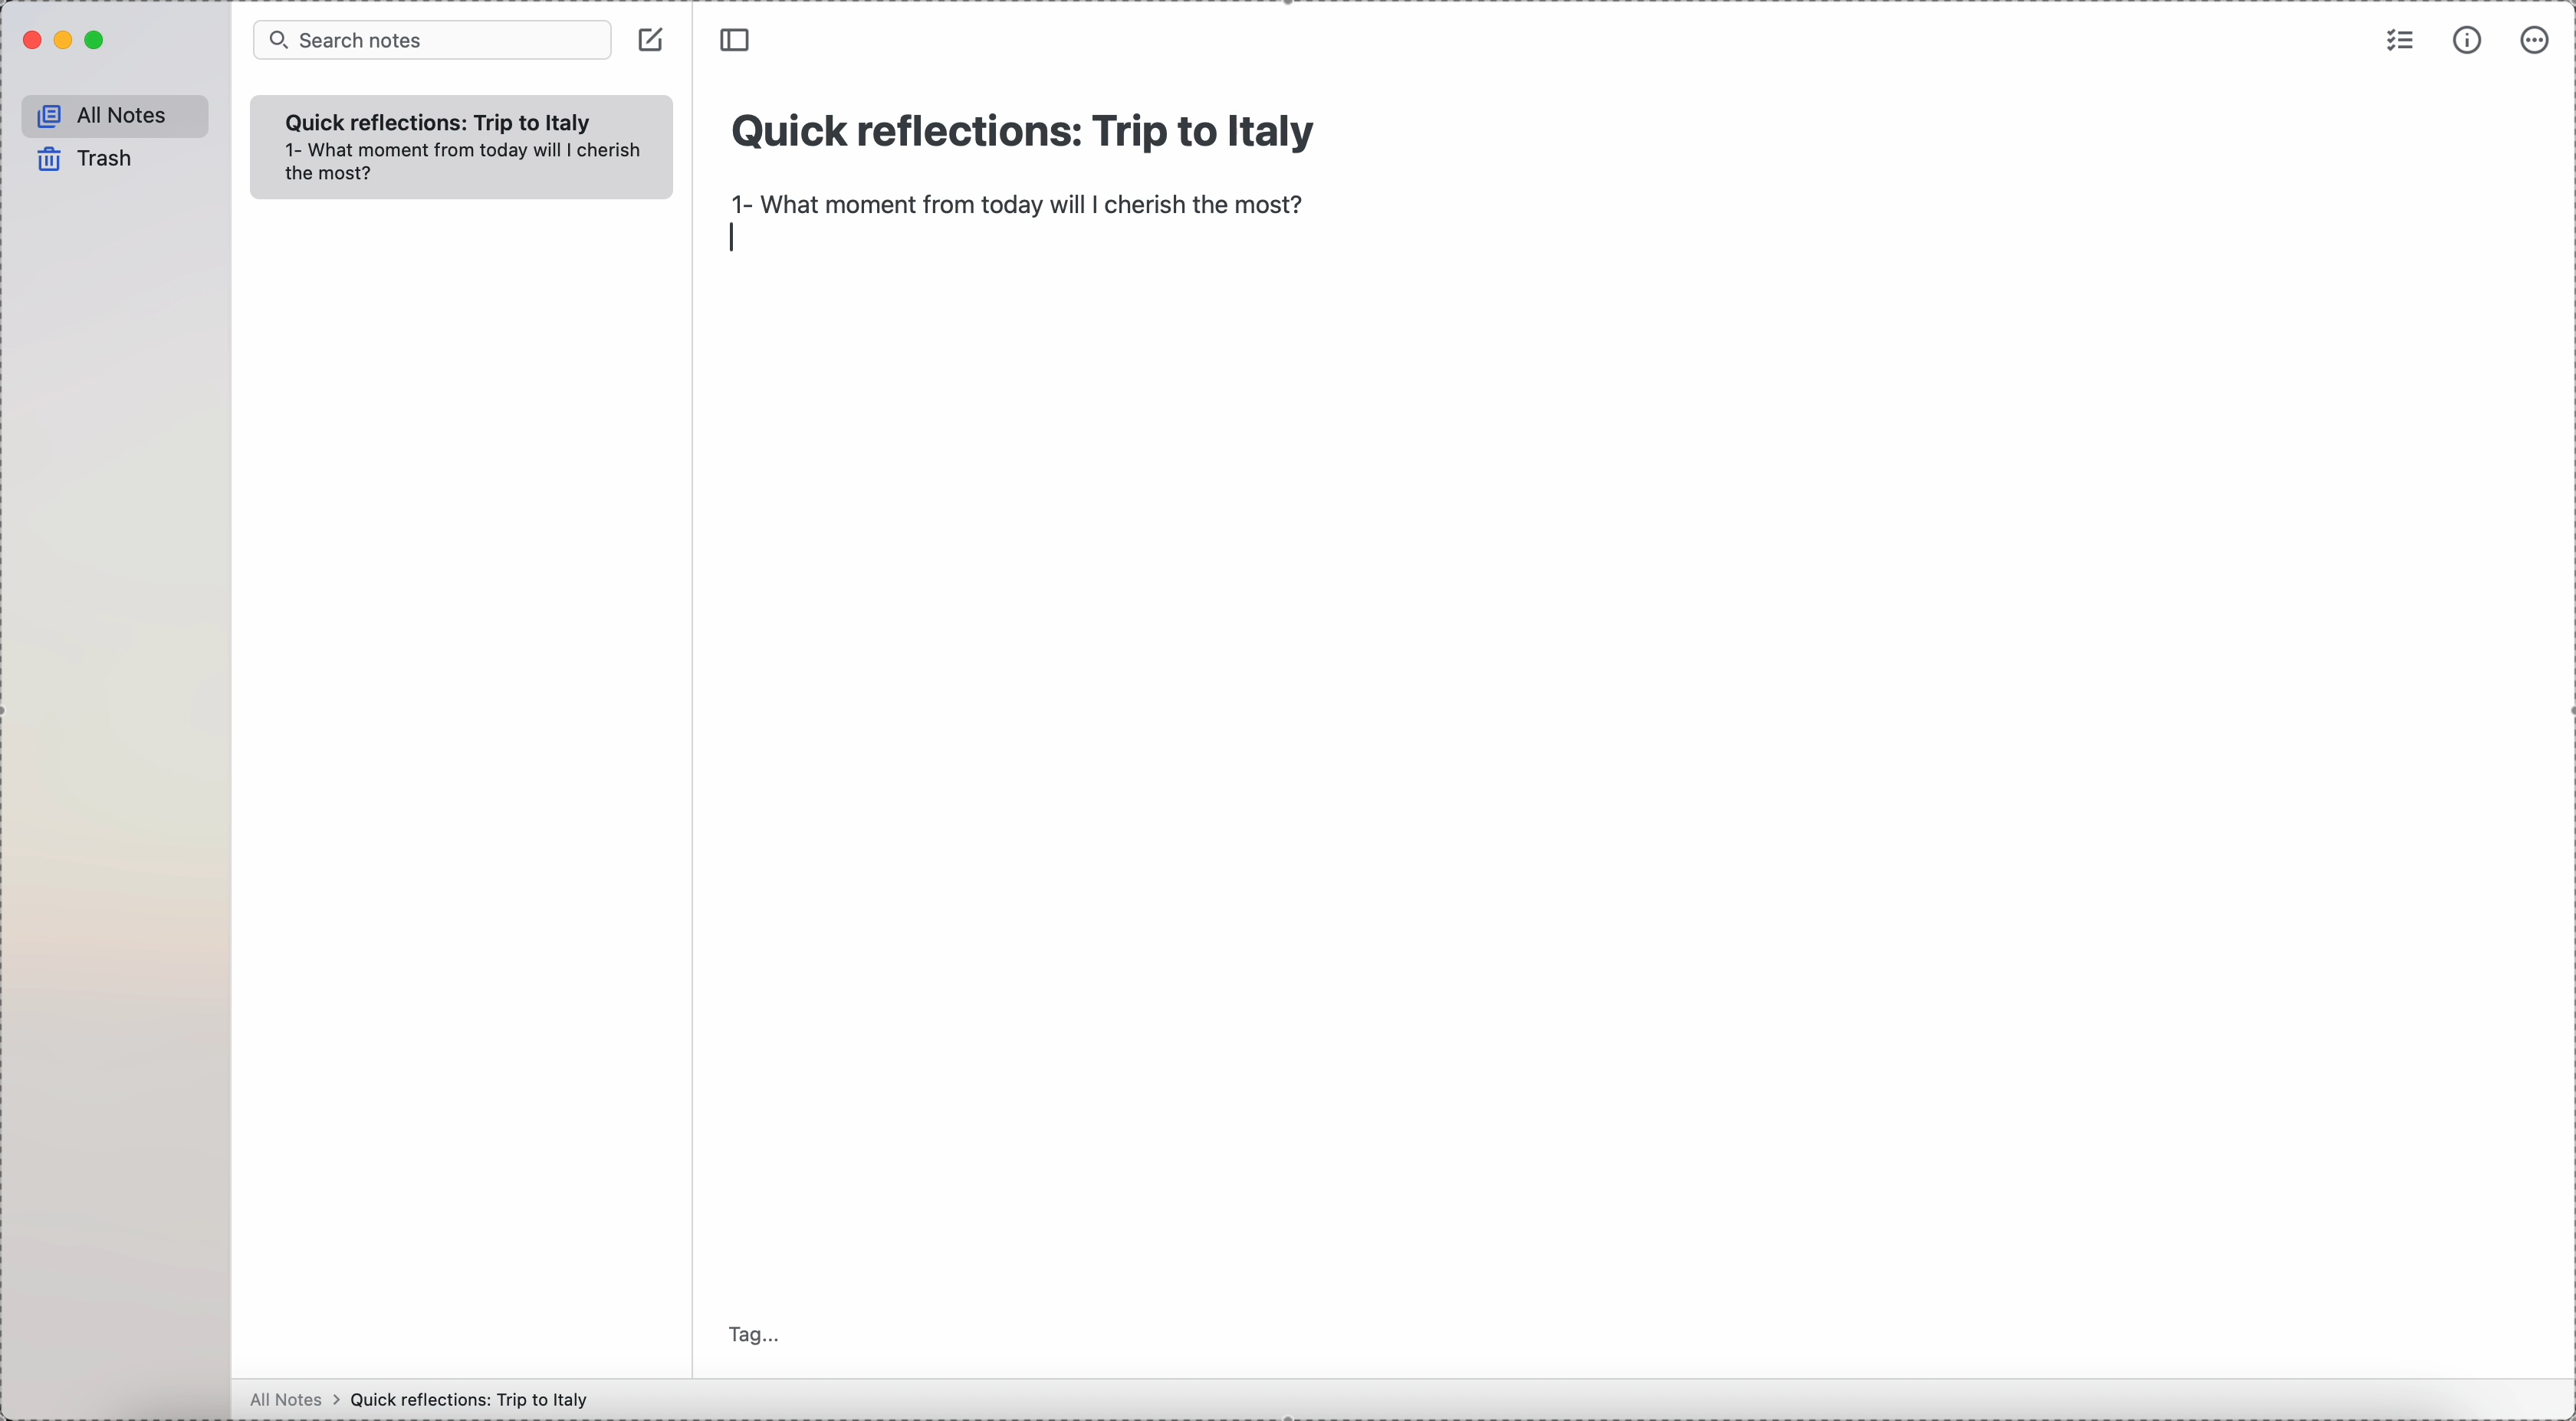  What do you see at coordinates (110, 114) in the screenshot?
I see `all notes` at bounding box center [110, 114].